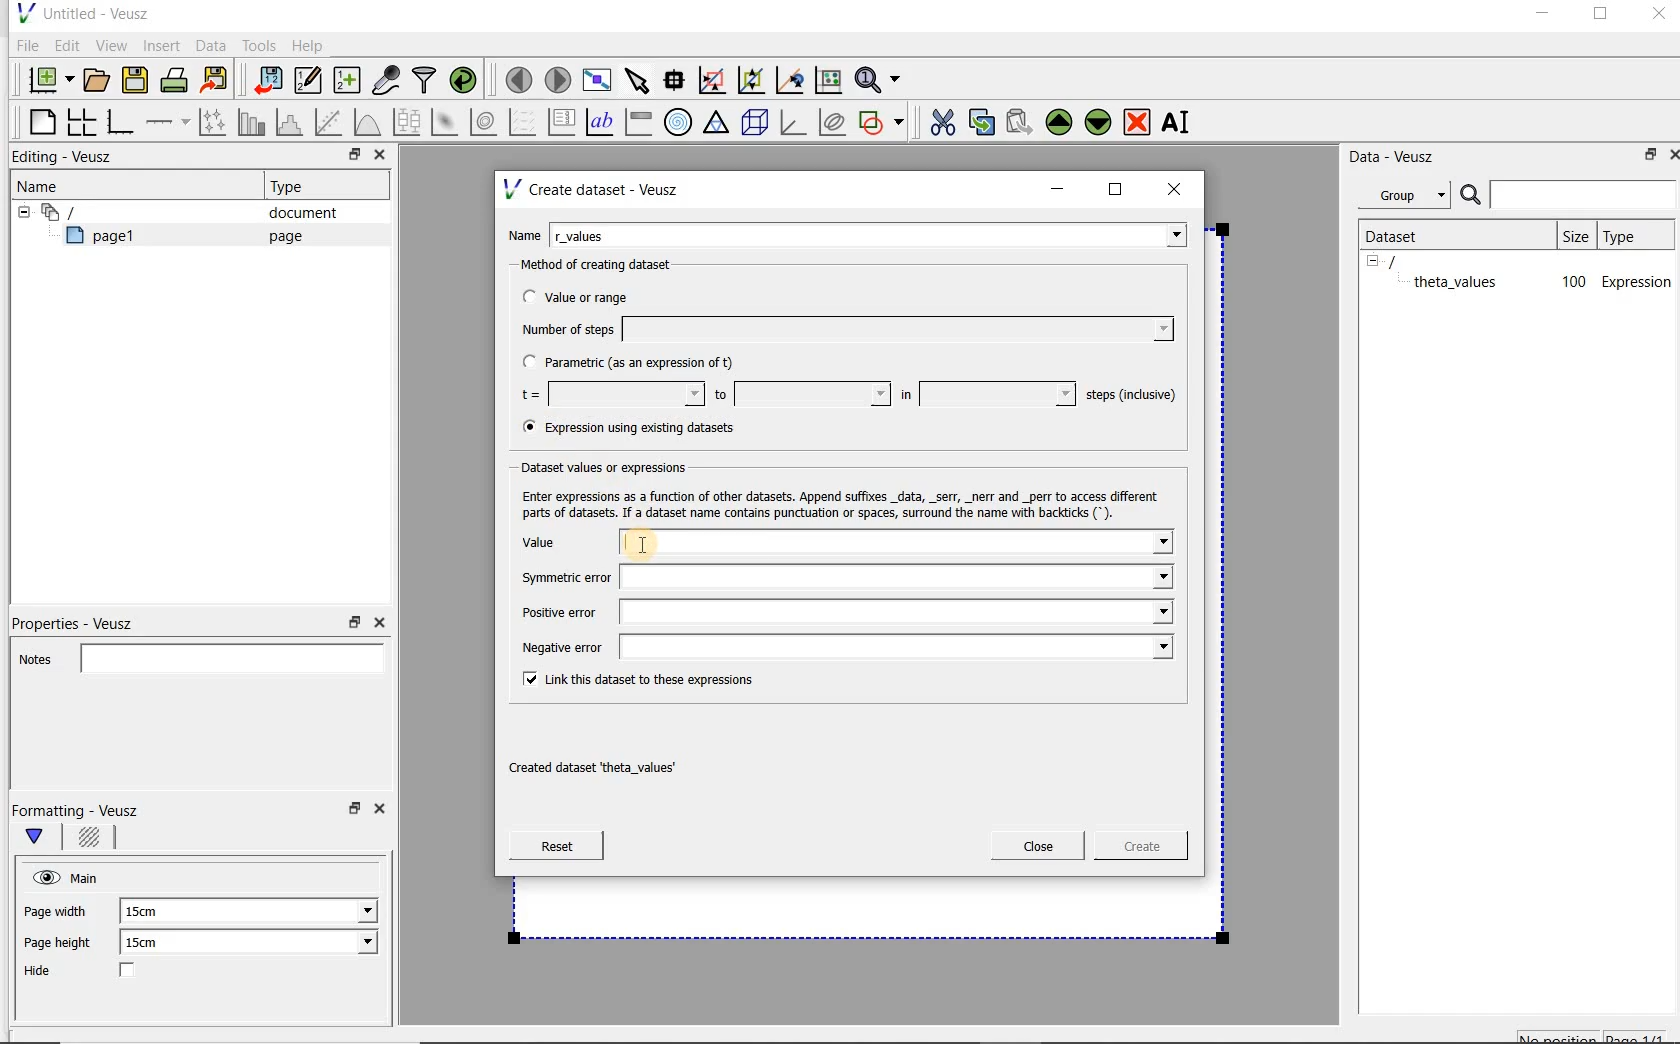  Describe the element at coordinates (331, 122) in the screenshot. I see `Fit a function to data` at that location.